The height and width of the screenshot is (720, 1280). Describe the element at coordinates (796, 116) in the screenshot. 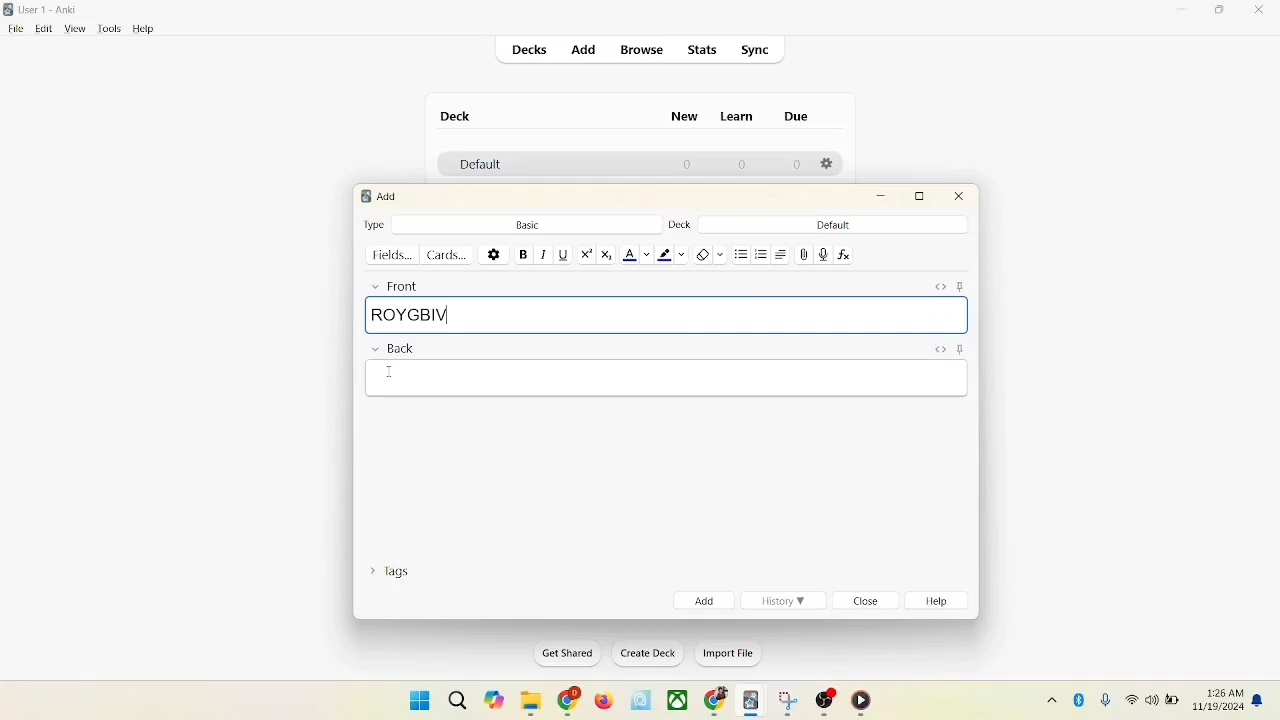

I see `due` at that location.